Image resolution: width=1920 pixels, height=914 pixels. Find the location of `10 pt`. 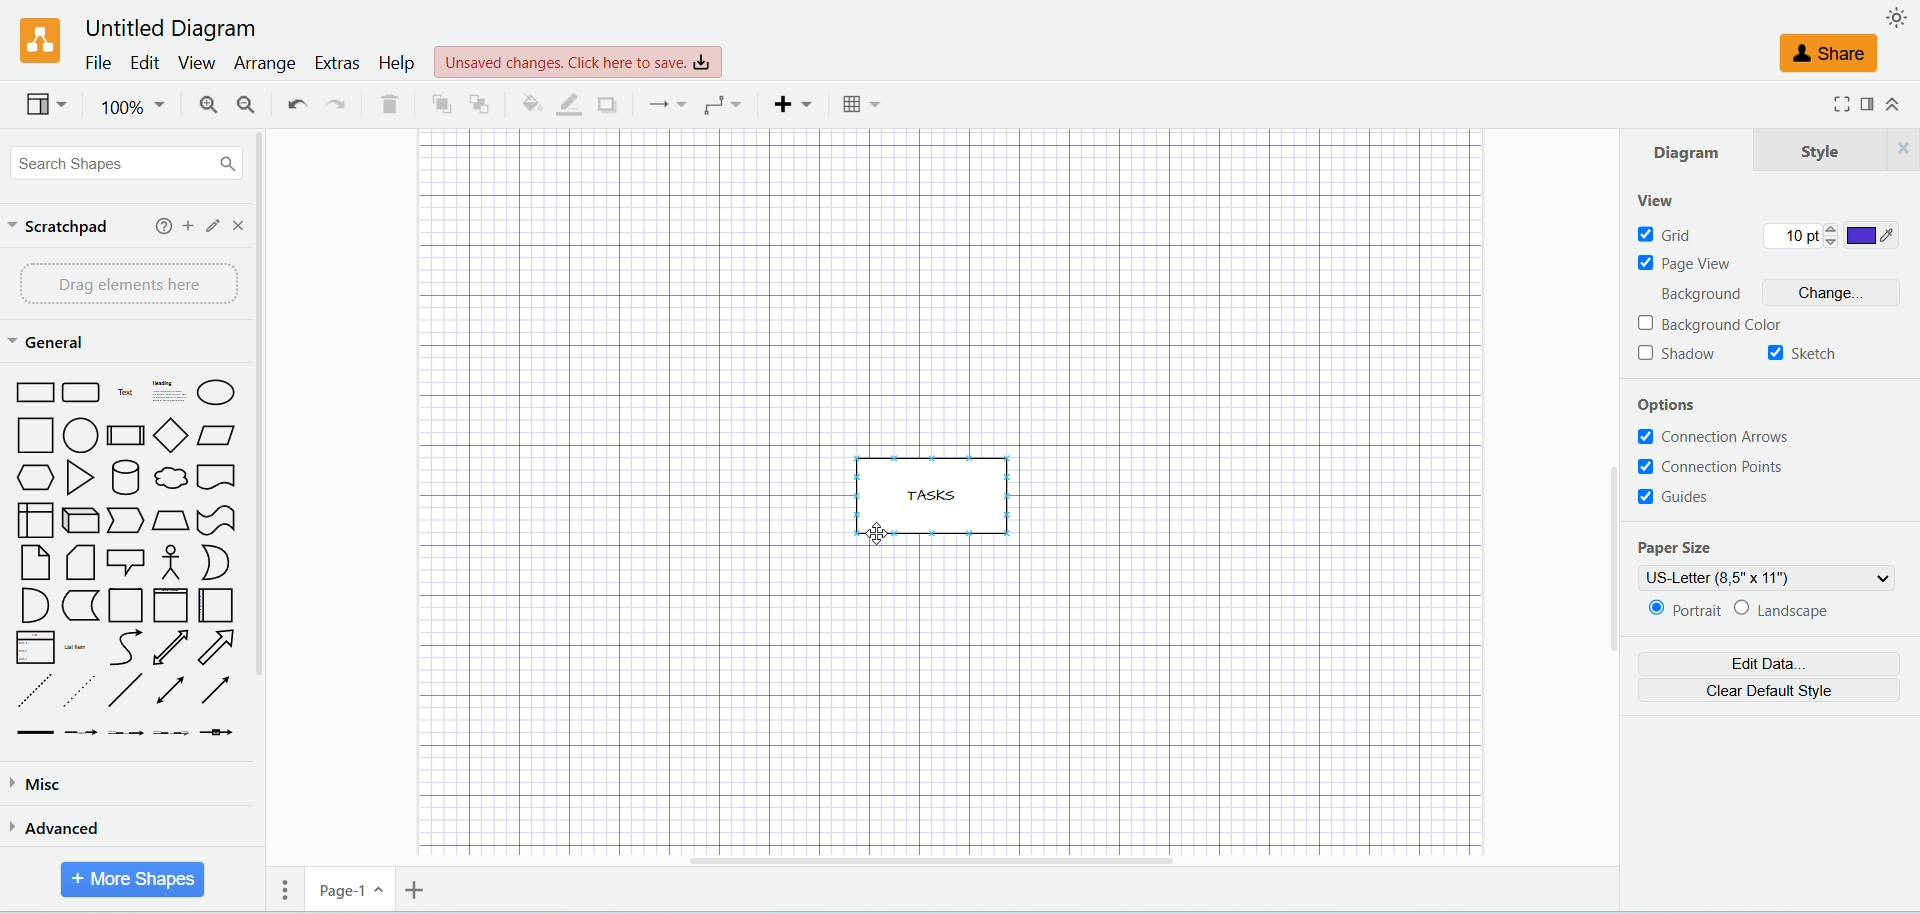

10 pt is located at coordinates (1808, 239).